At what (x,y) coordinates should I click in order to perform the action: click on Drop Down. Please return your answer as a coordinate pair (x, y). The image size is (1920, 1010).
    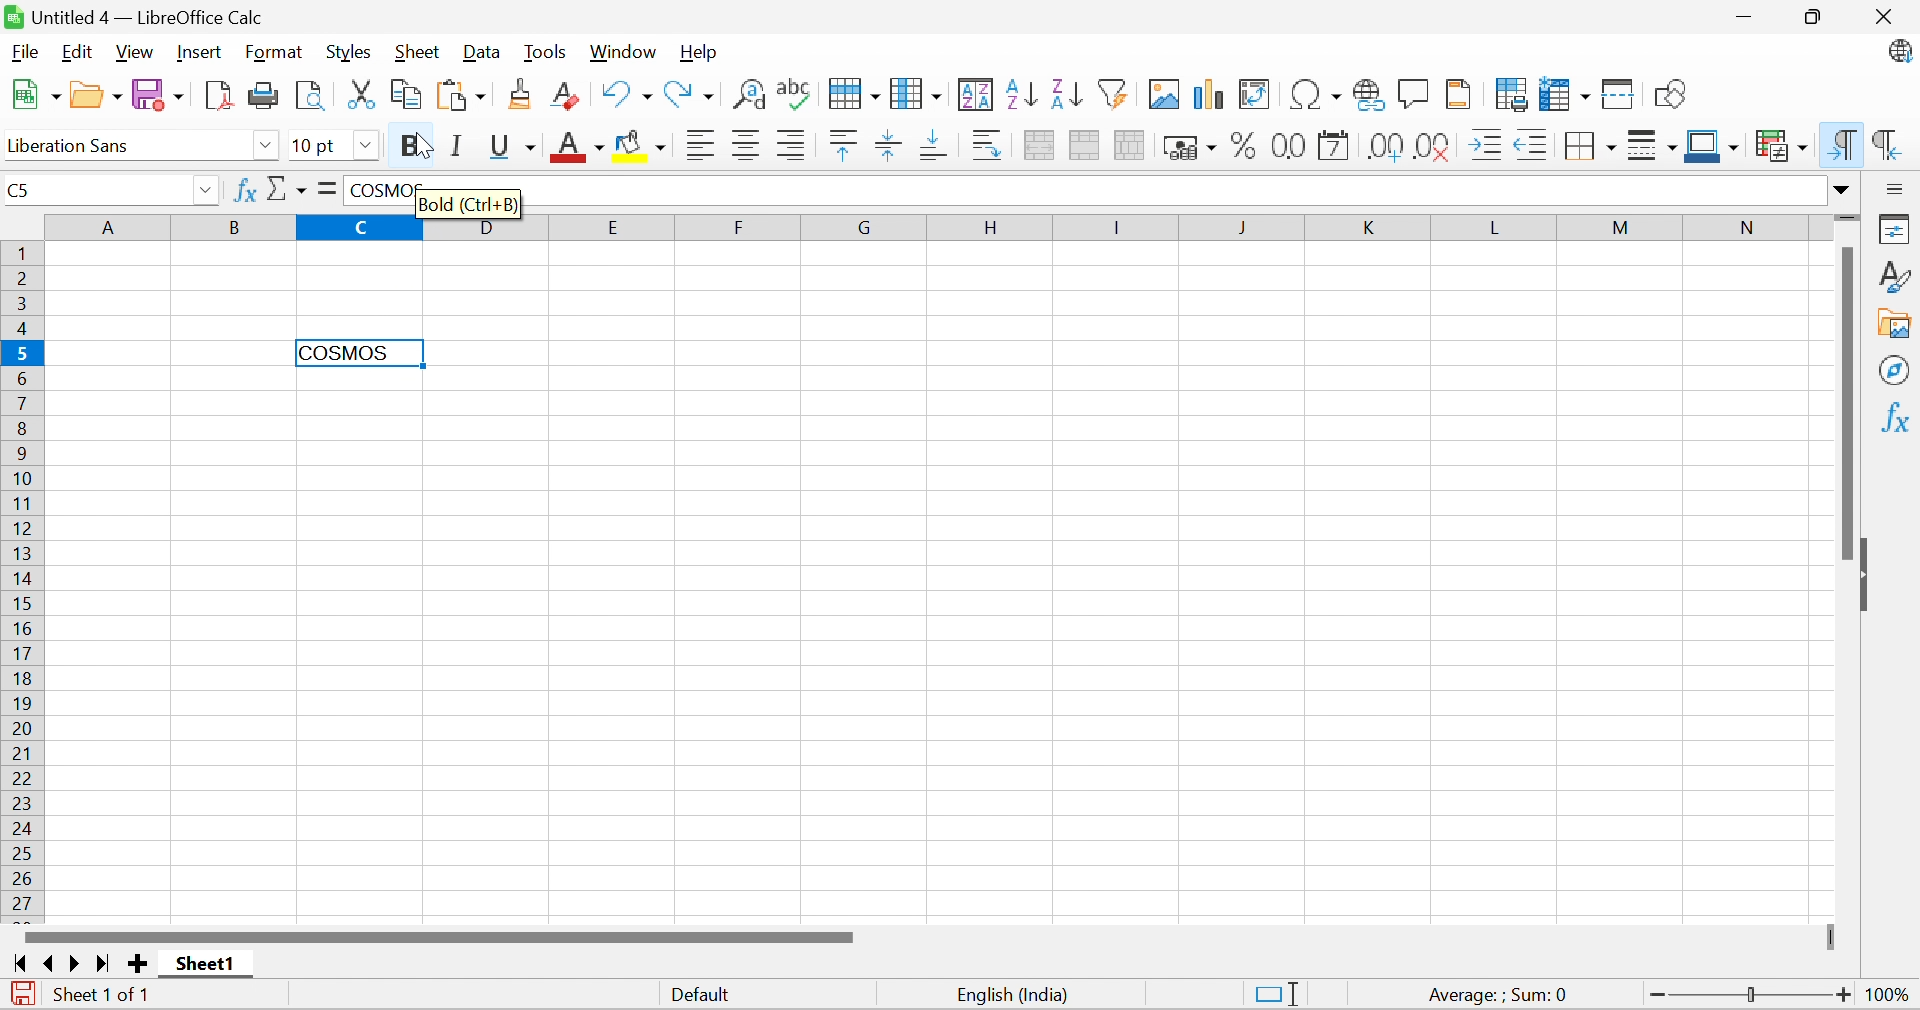
    Looking at the image, I should click on (1844, 191).